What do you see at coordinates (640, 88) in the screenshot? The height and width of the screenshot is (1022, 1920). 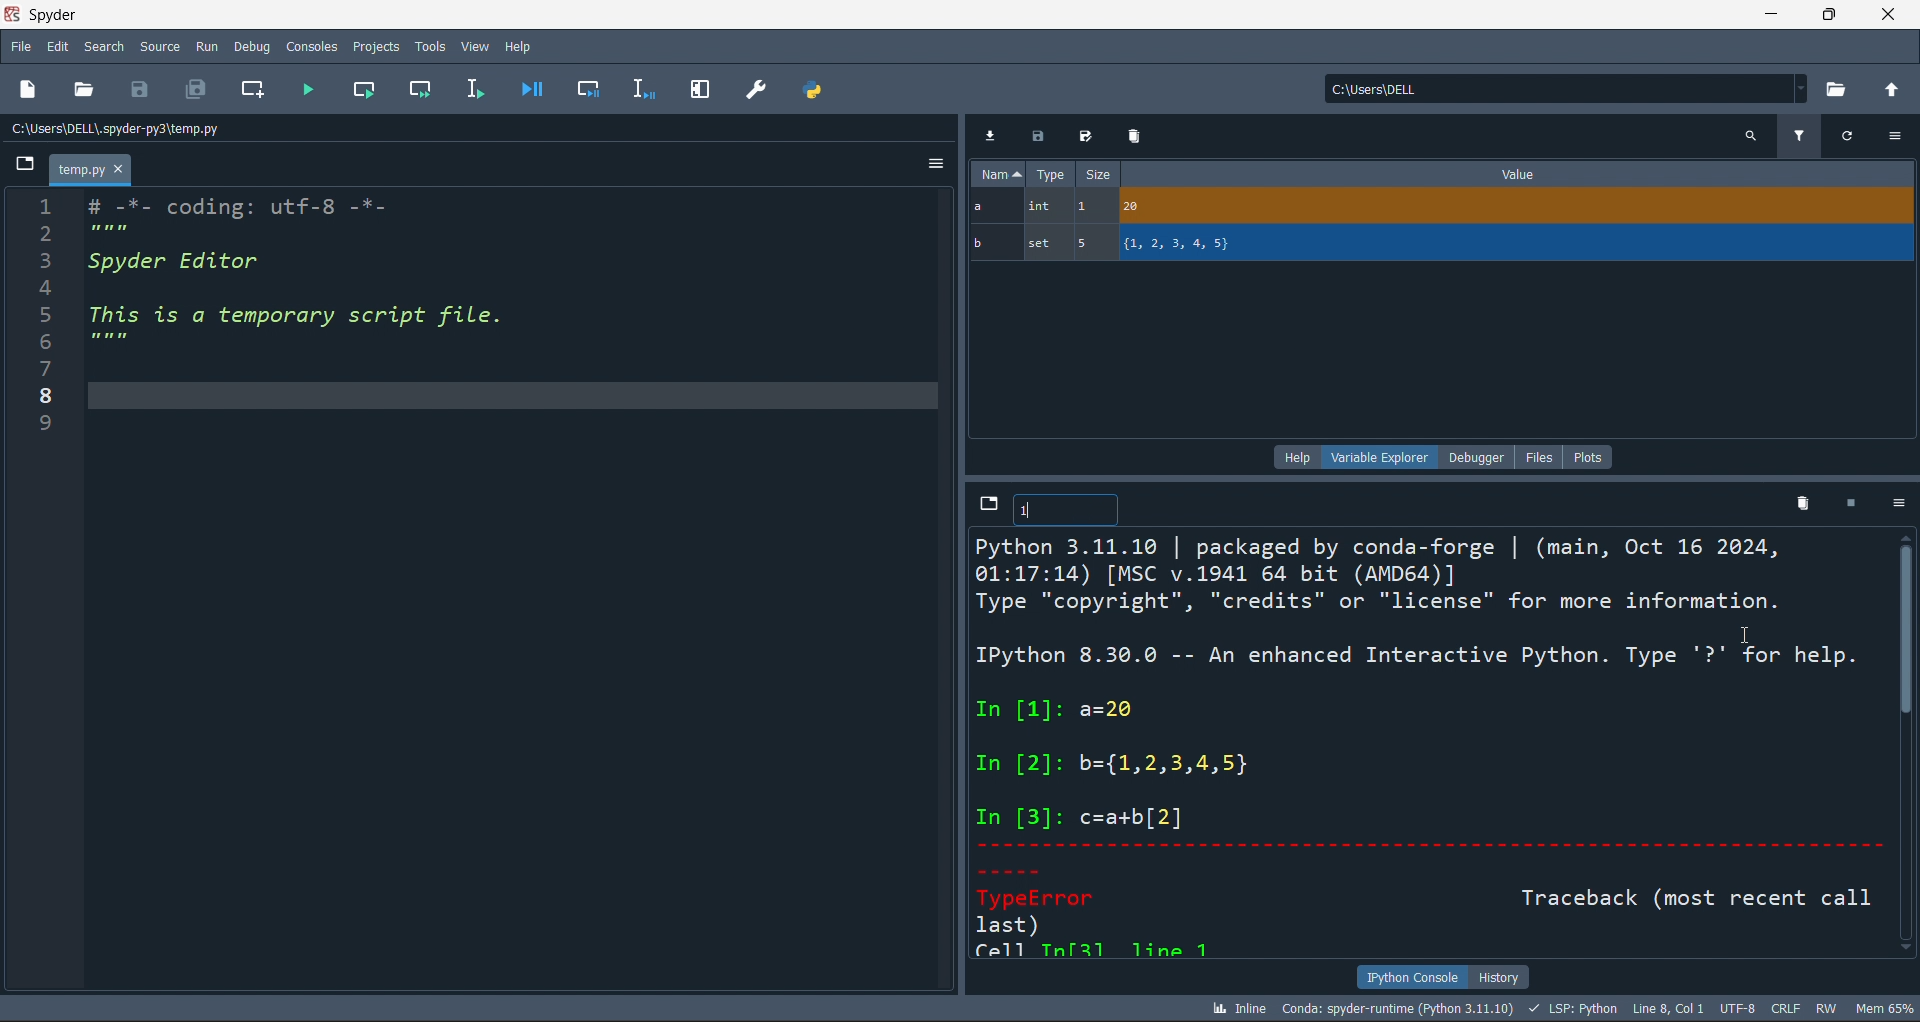 I see `debug line` at bounding box center [640, 88].